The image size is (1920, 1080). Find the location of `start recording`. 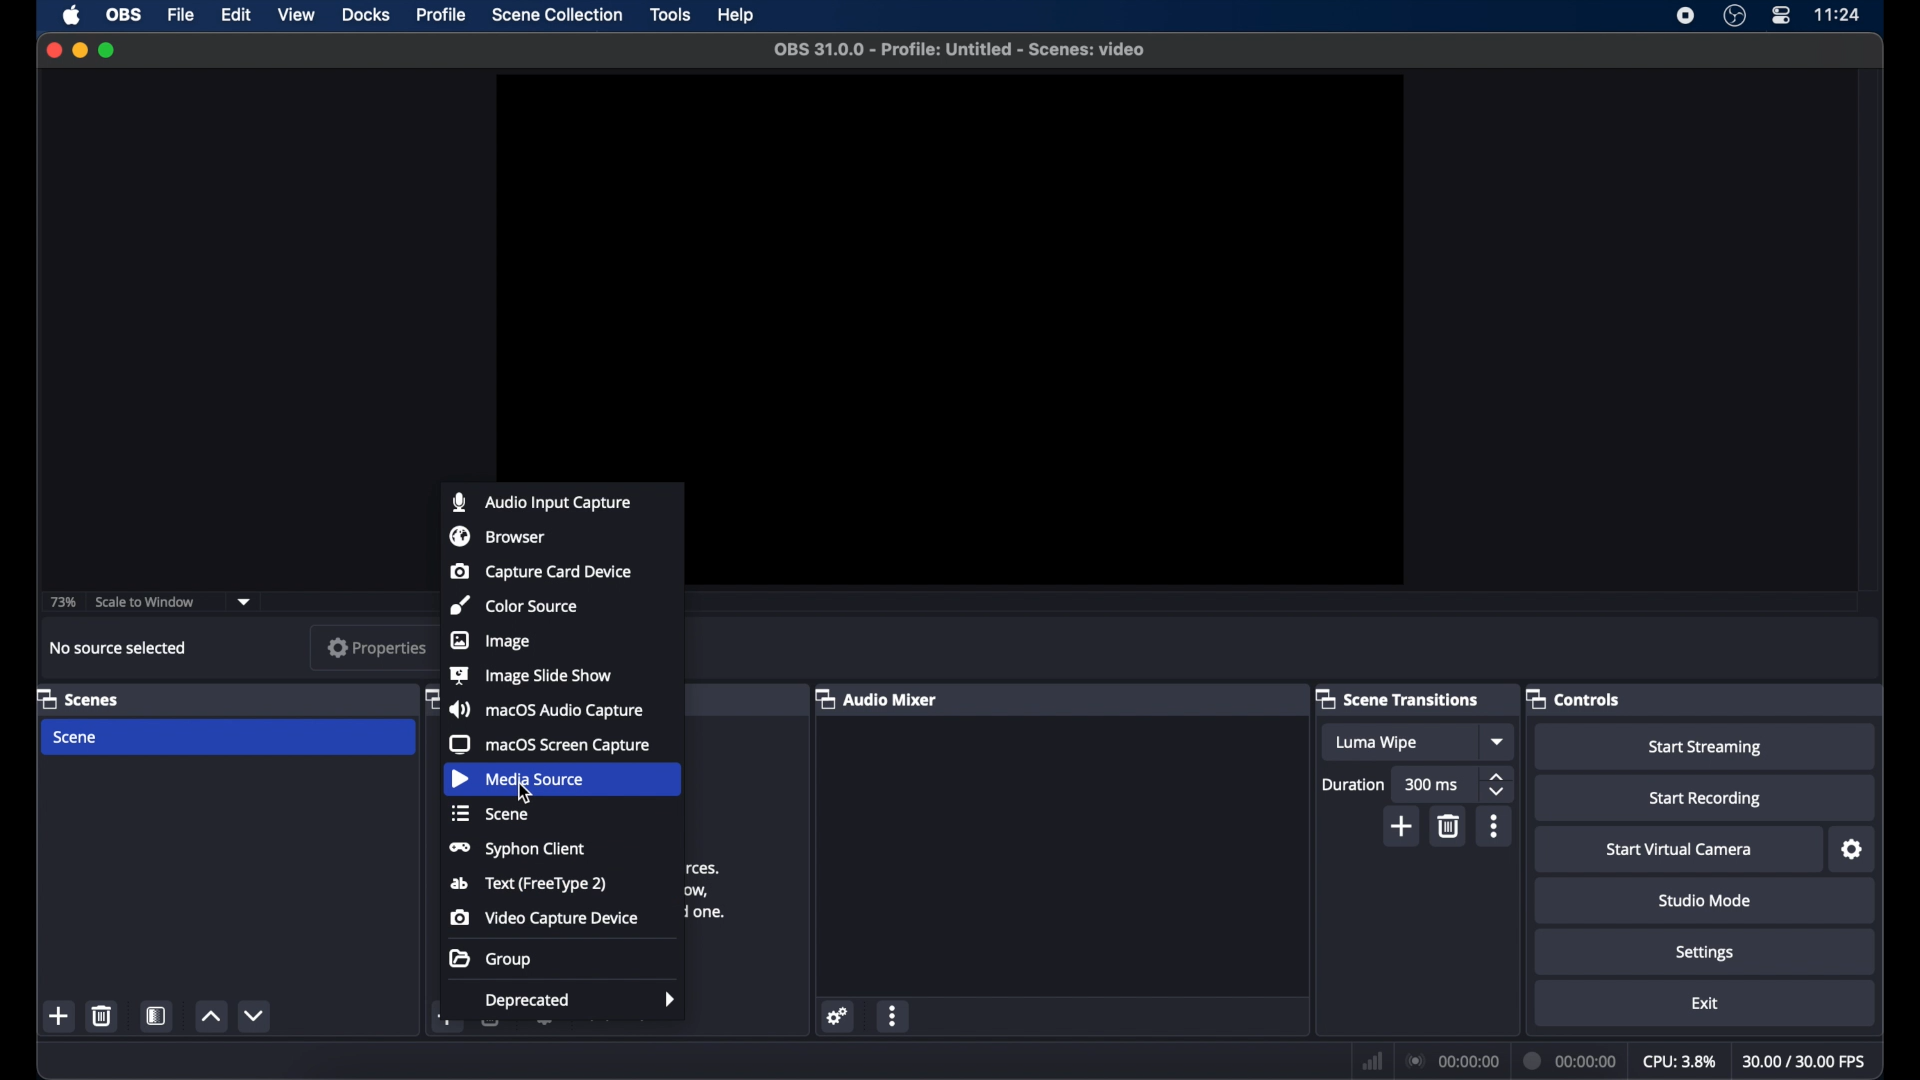

start recording is located at coordinates (1705, 799).